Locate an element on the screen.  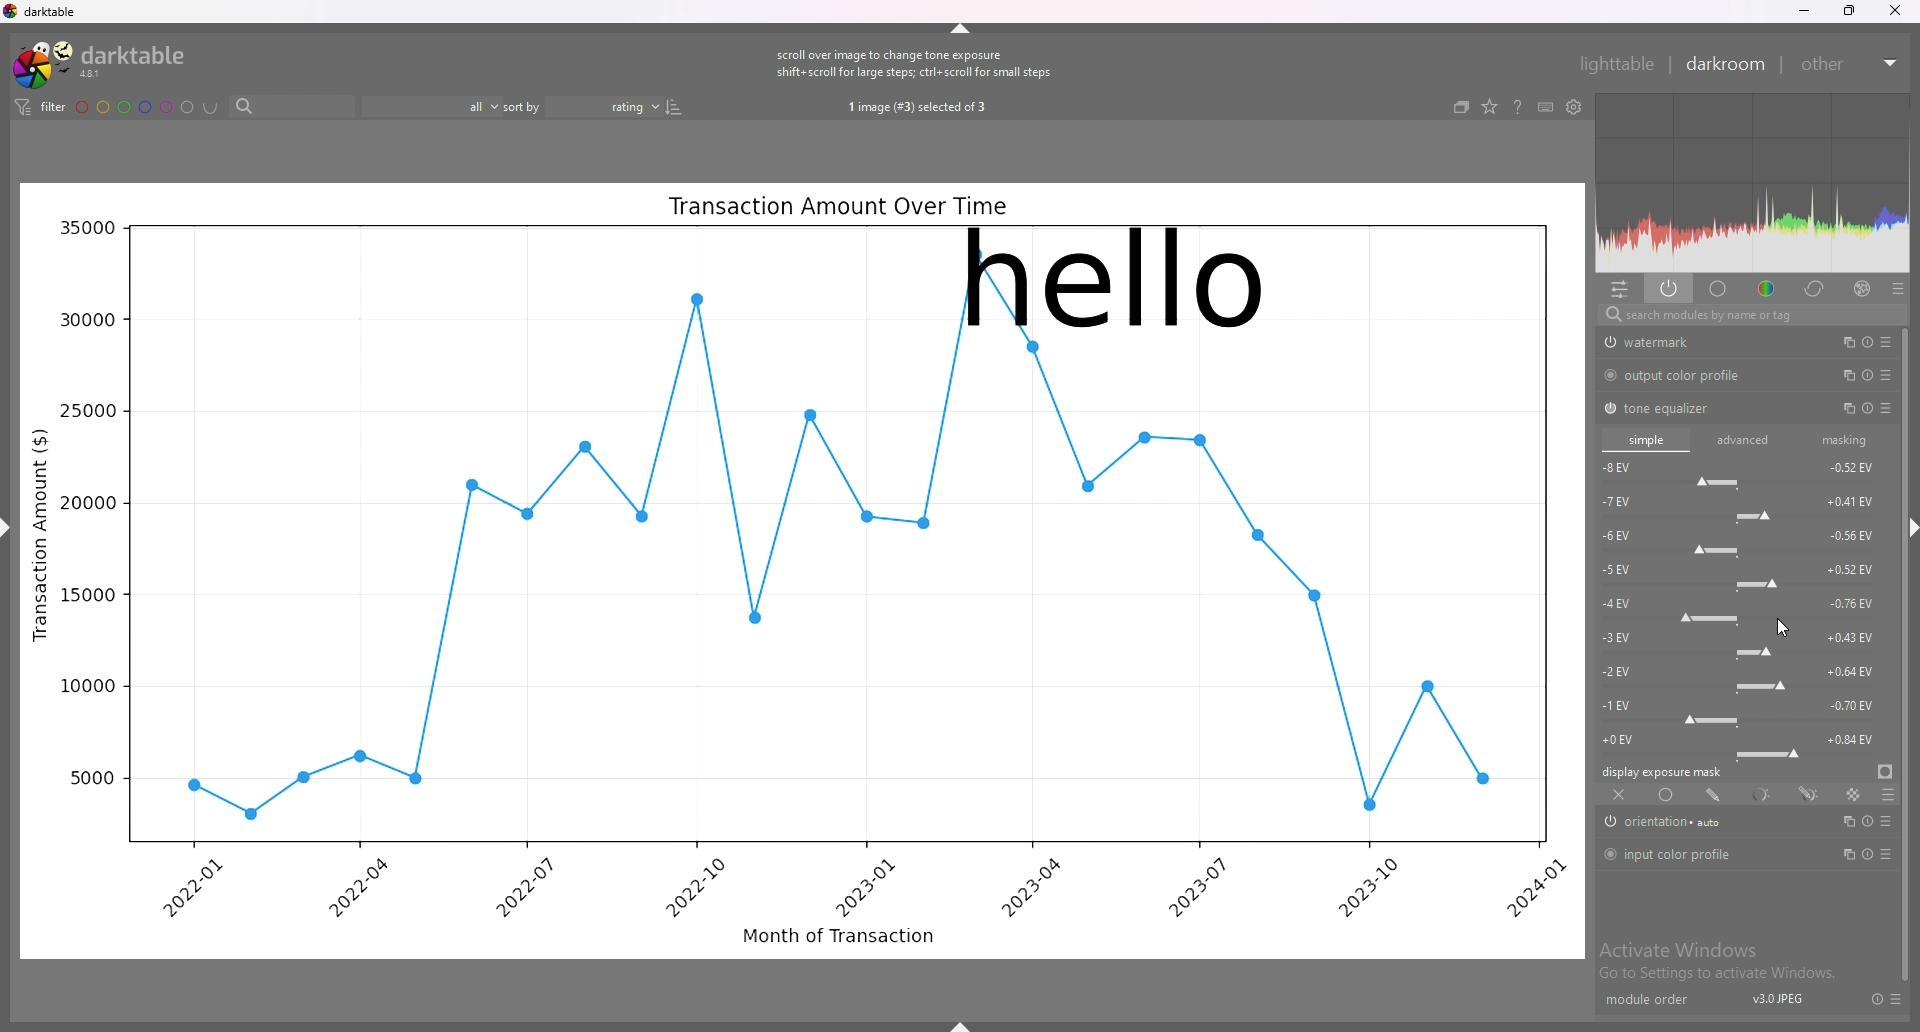
close is located at coordinates (1893, 10).